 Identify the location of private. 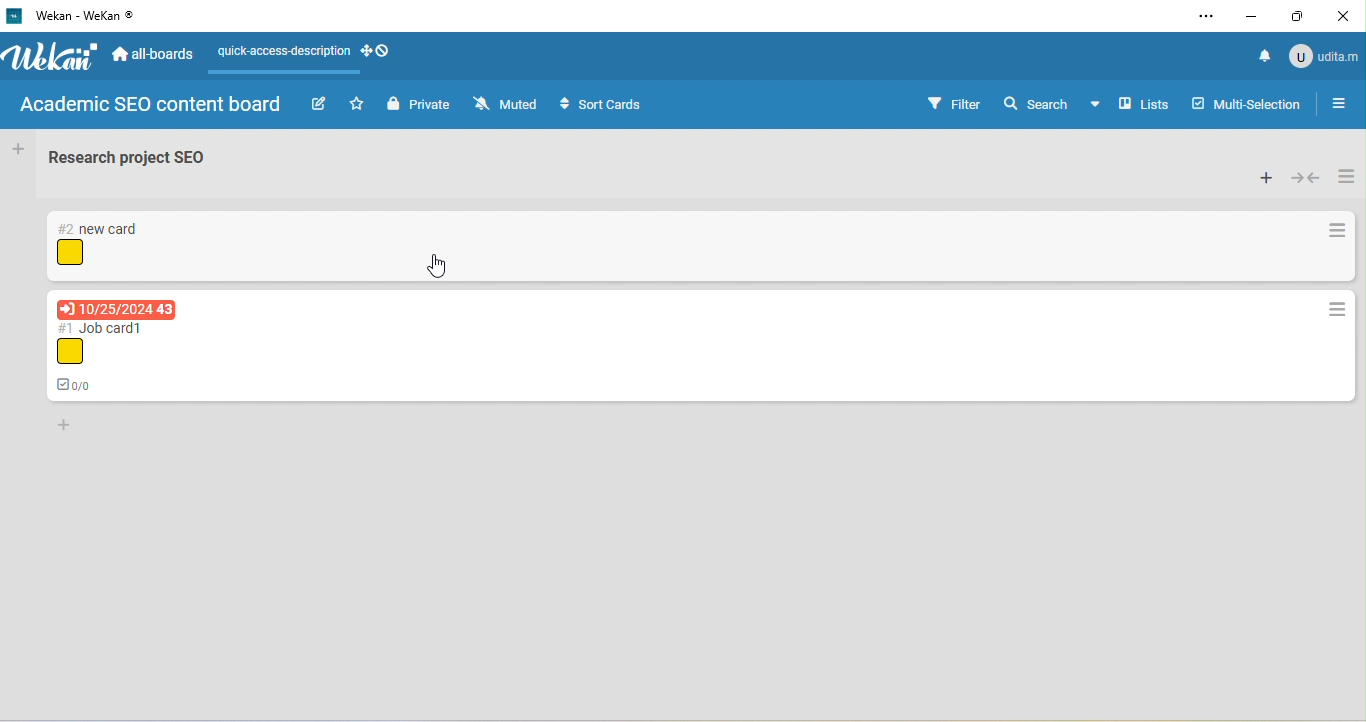
(419, 106).